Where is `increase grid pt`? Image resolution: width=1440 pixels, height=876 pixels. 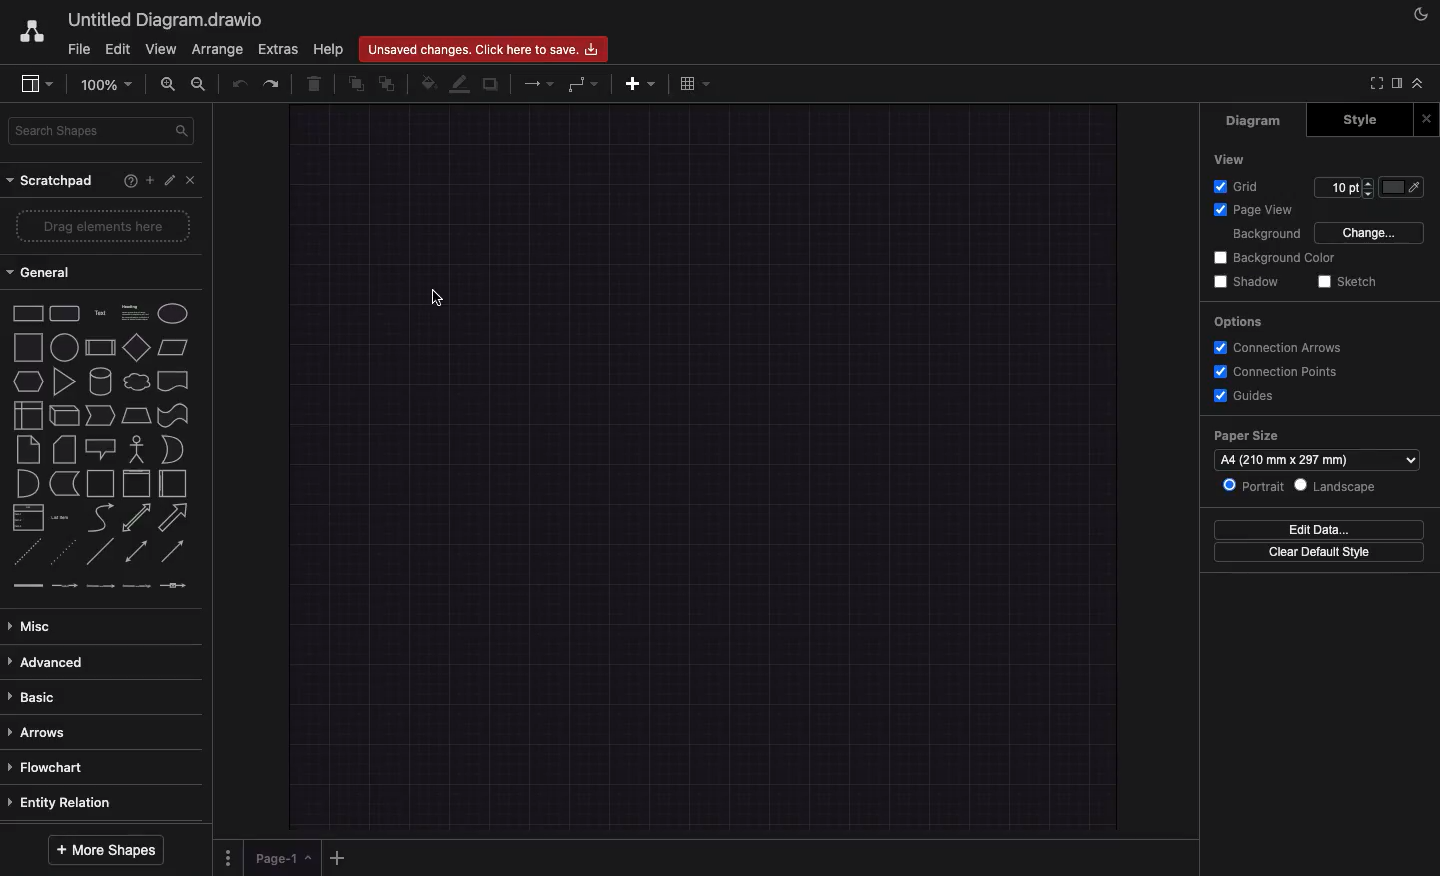 increase grid pt is located at coordinates (1370, 183).